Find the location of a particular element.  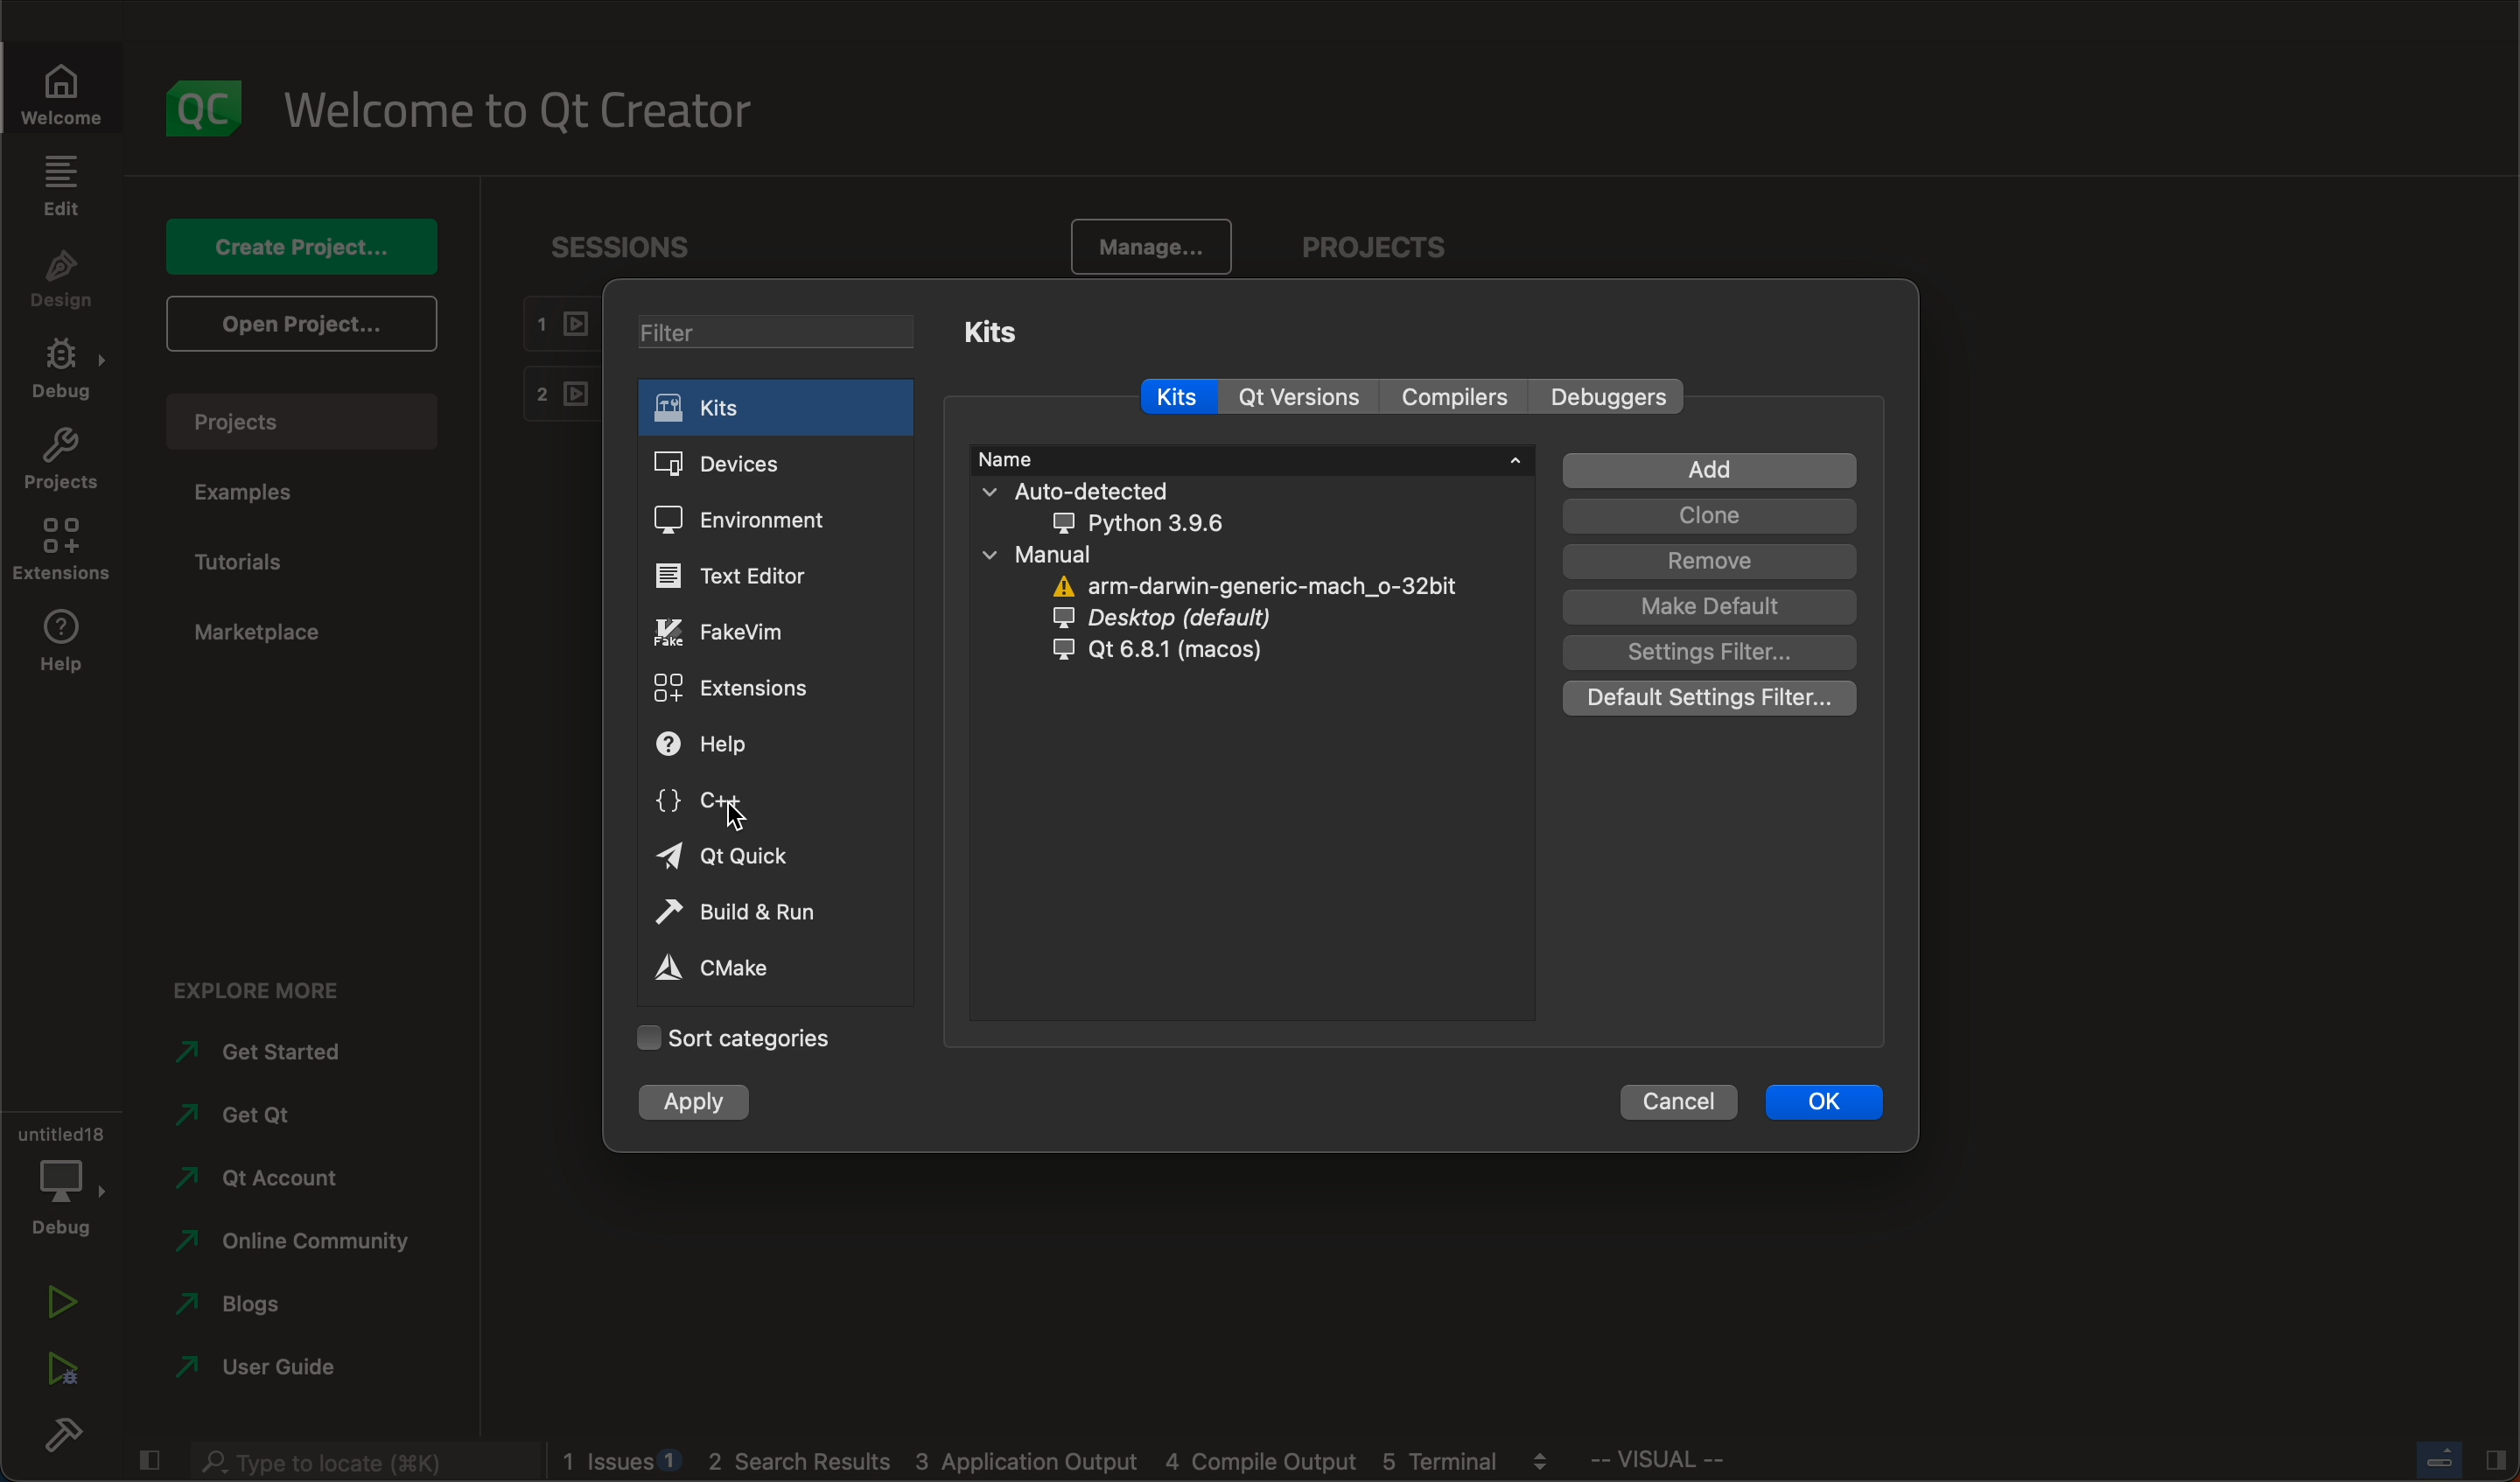

kits is located at coordinates (1004, 329).